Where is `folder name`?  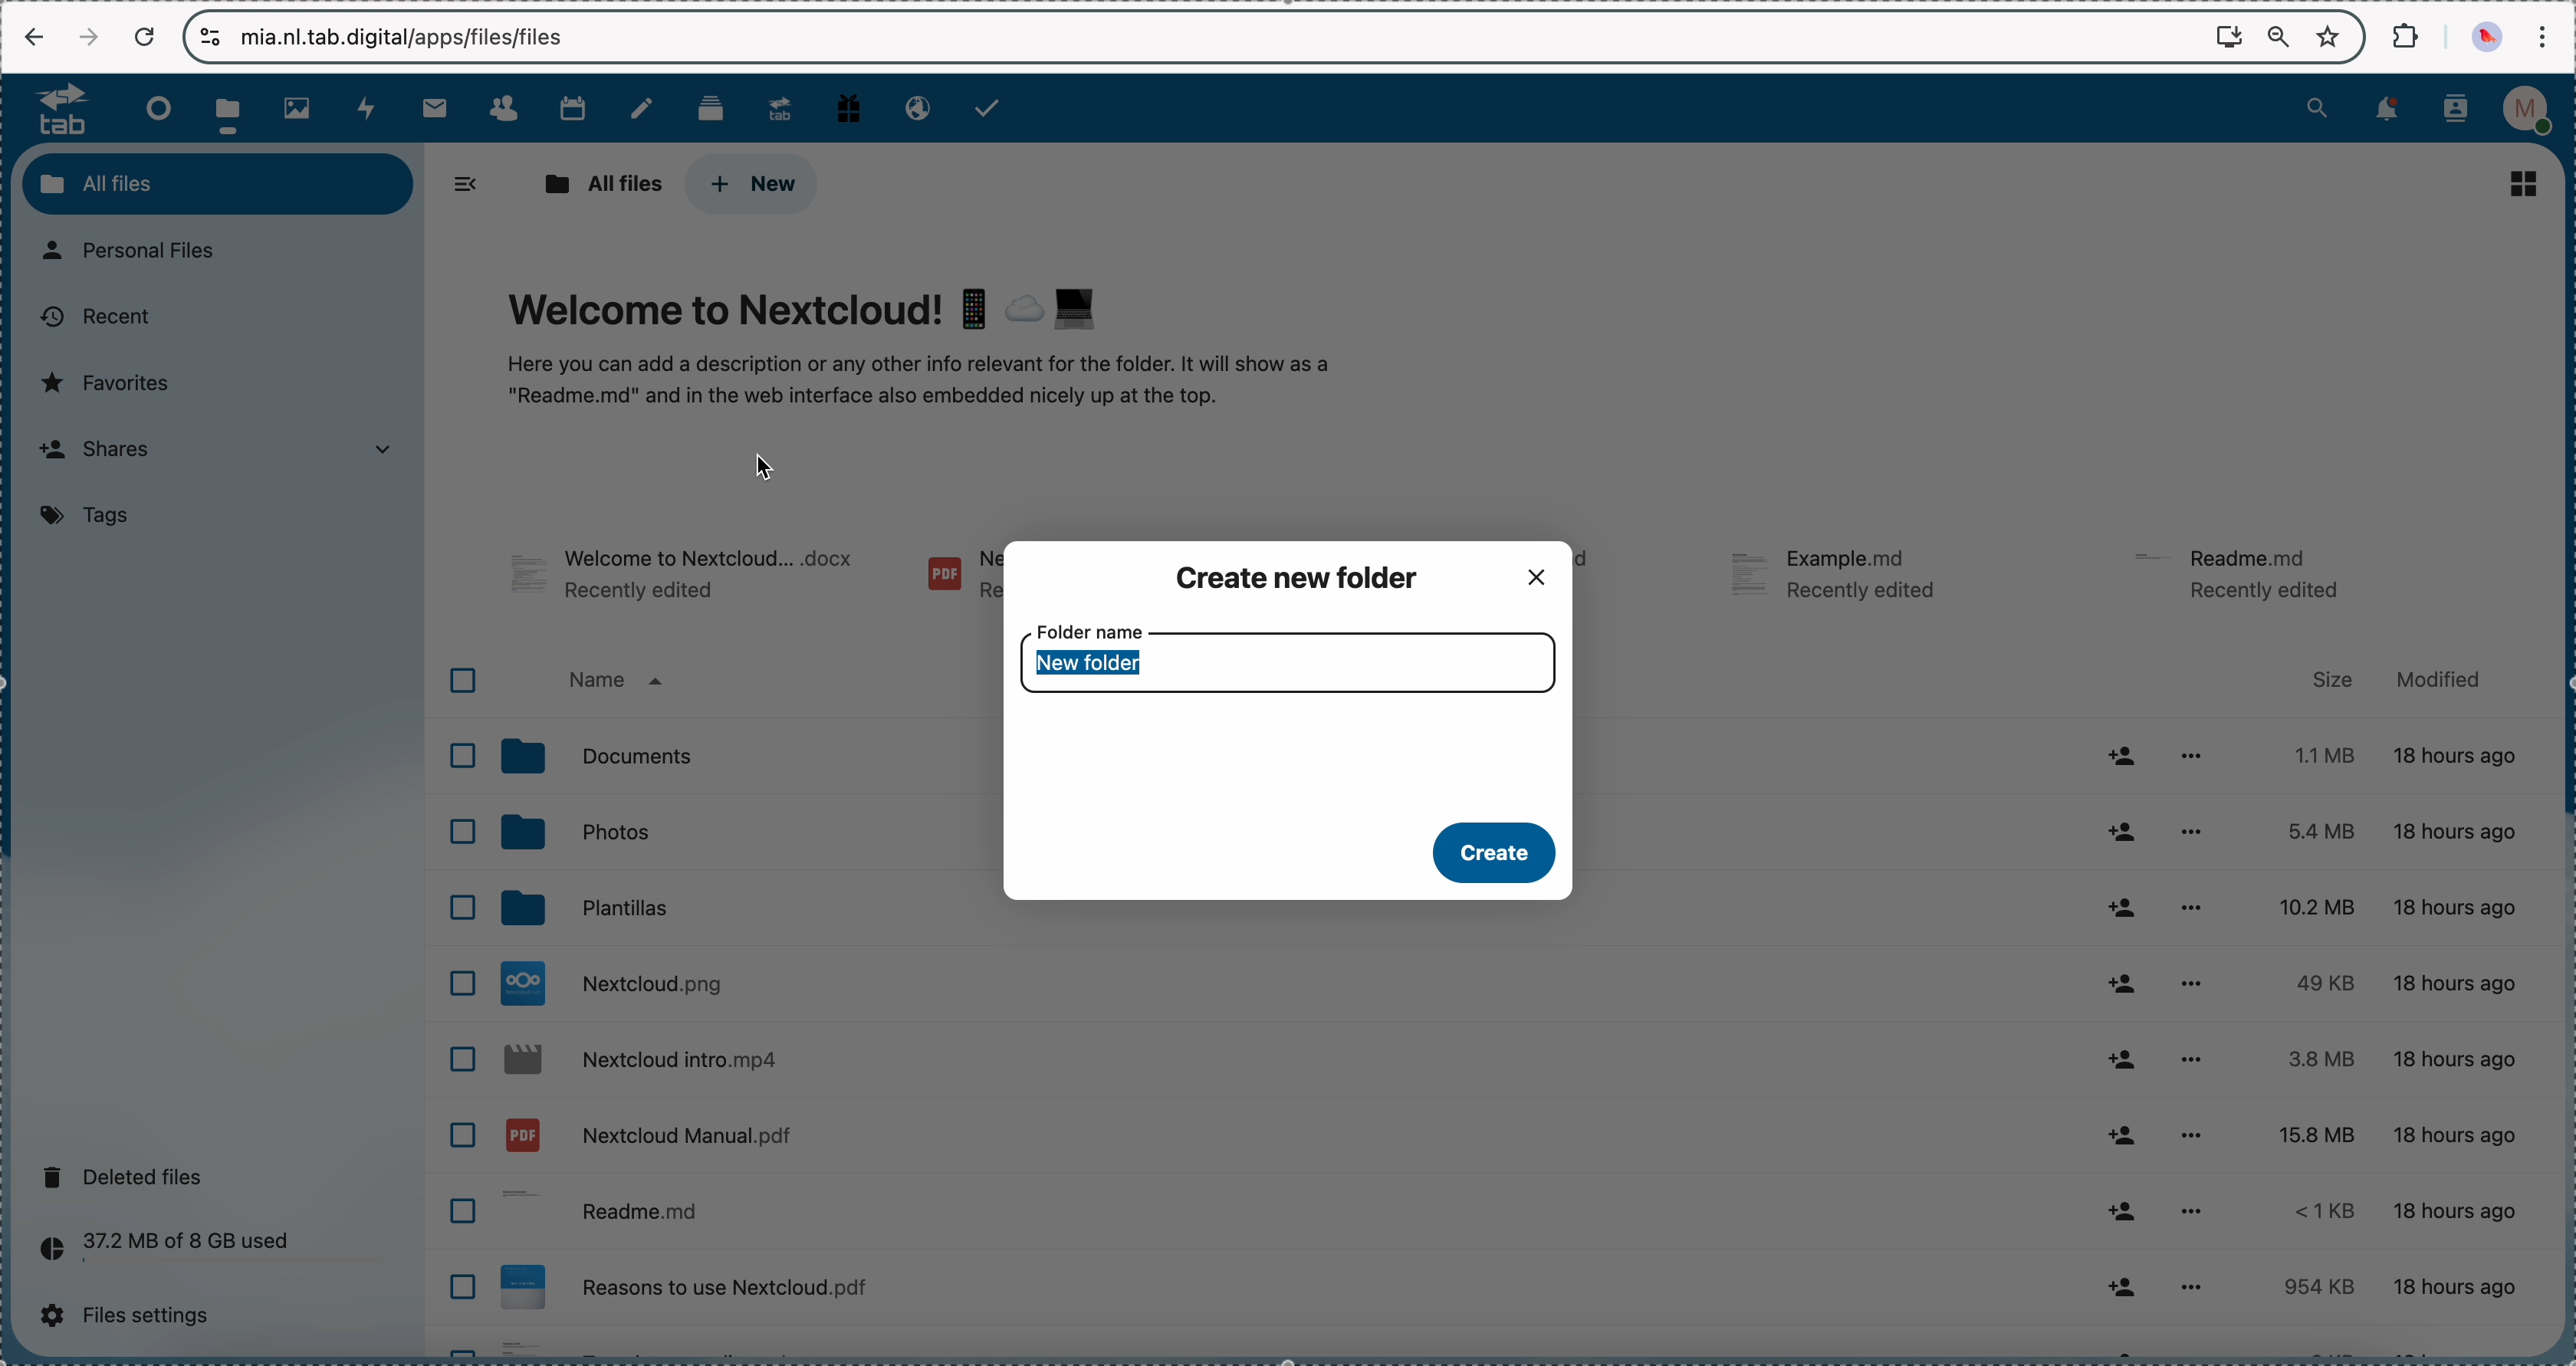
folder name is located at coordinates (1291, 661).